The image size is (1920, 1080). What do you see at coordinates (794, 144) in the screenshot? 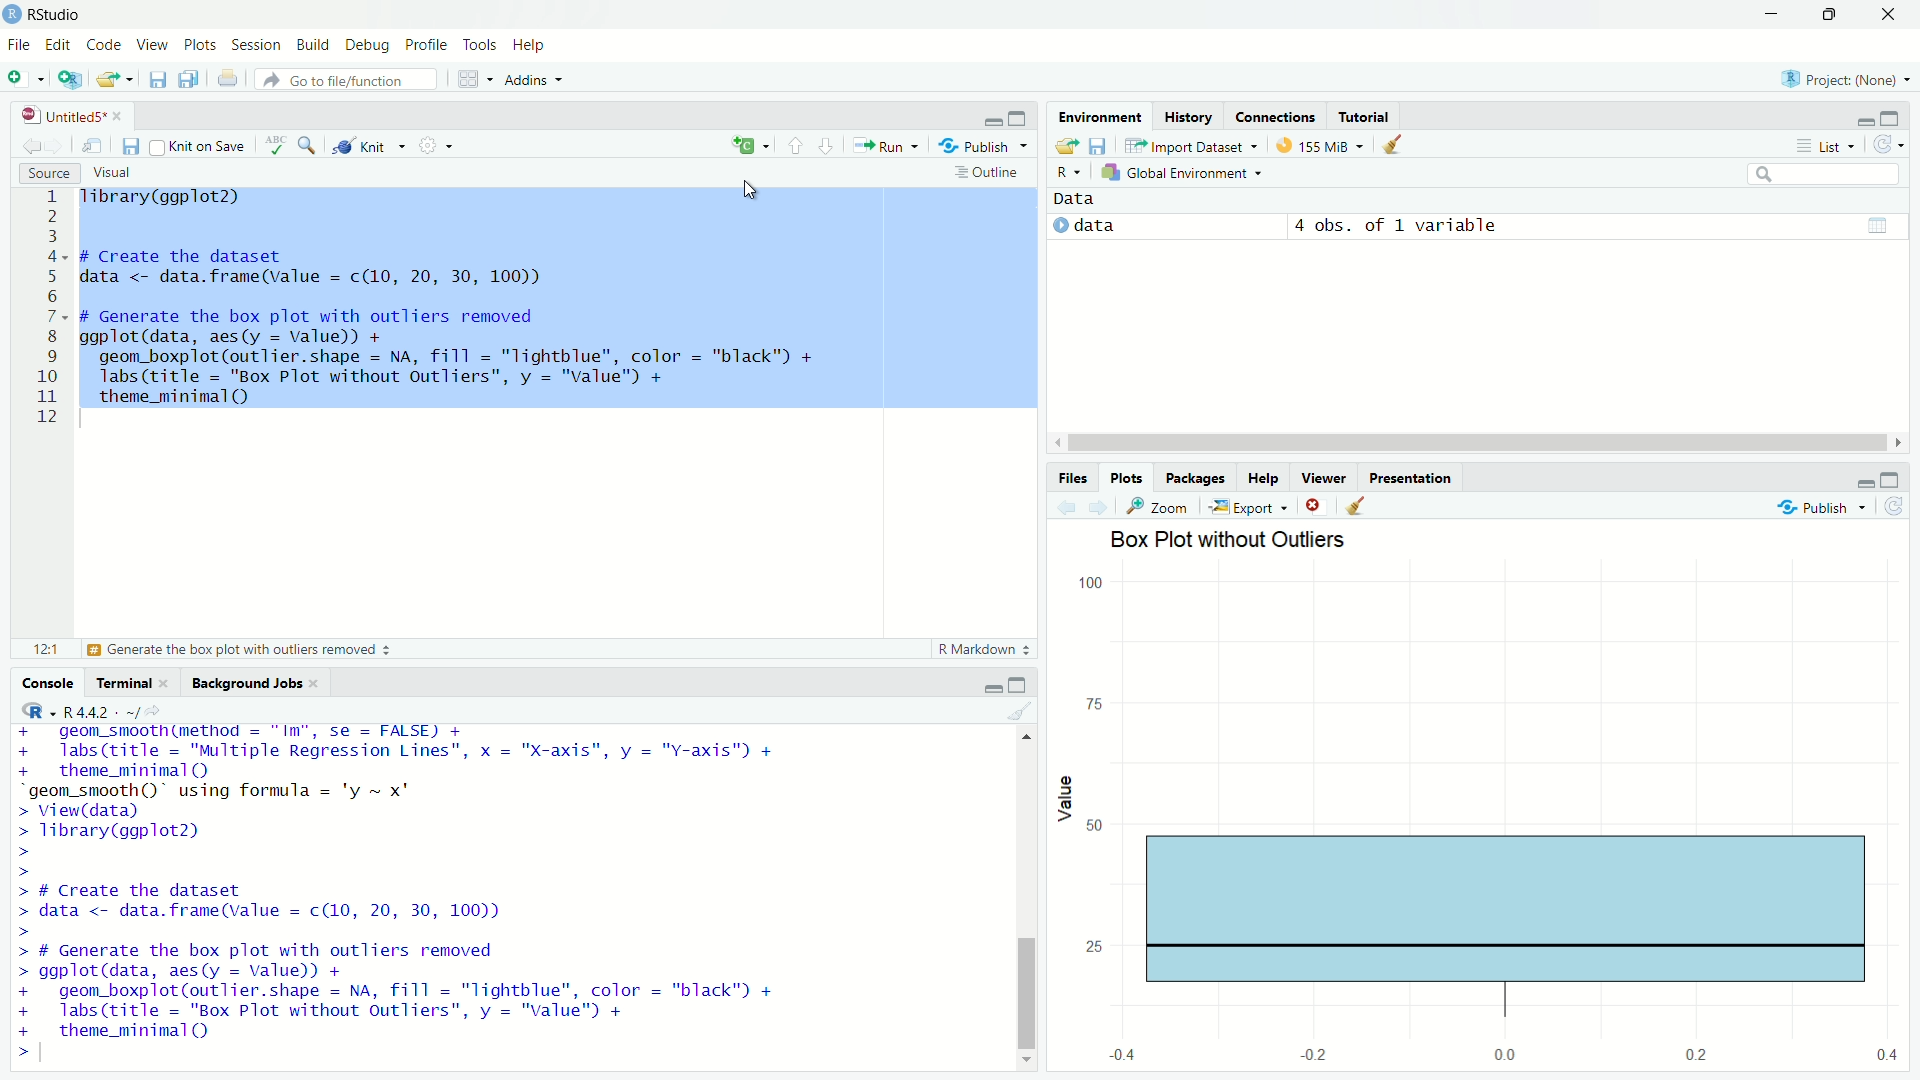
I see `upward` at bounding box center [794, 144].